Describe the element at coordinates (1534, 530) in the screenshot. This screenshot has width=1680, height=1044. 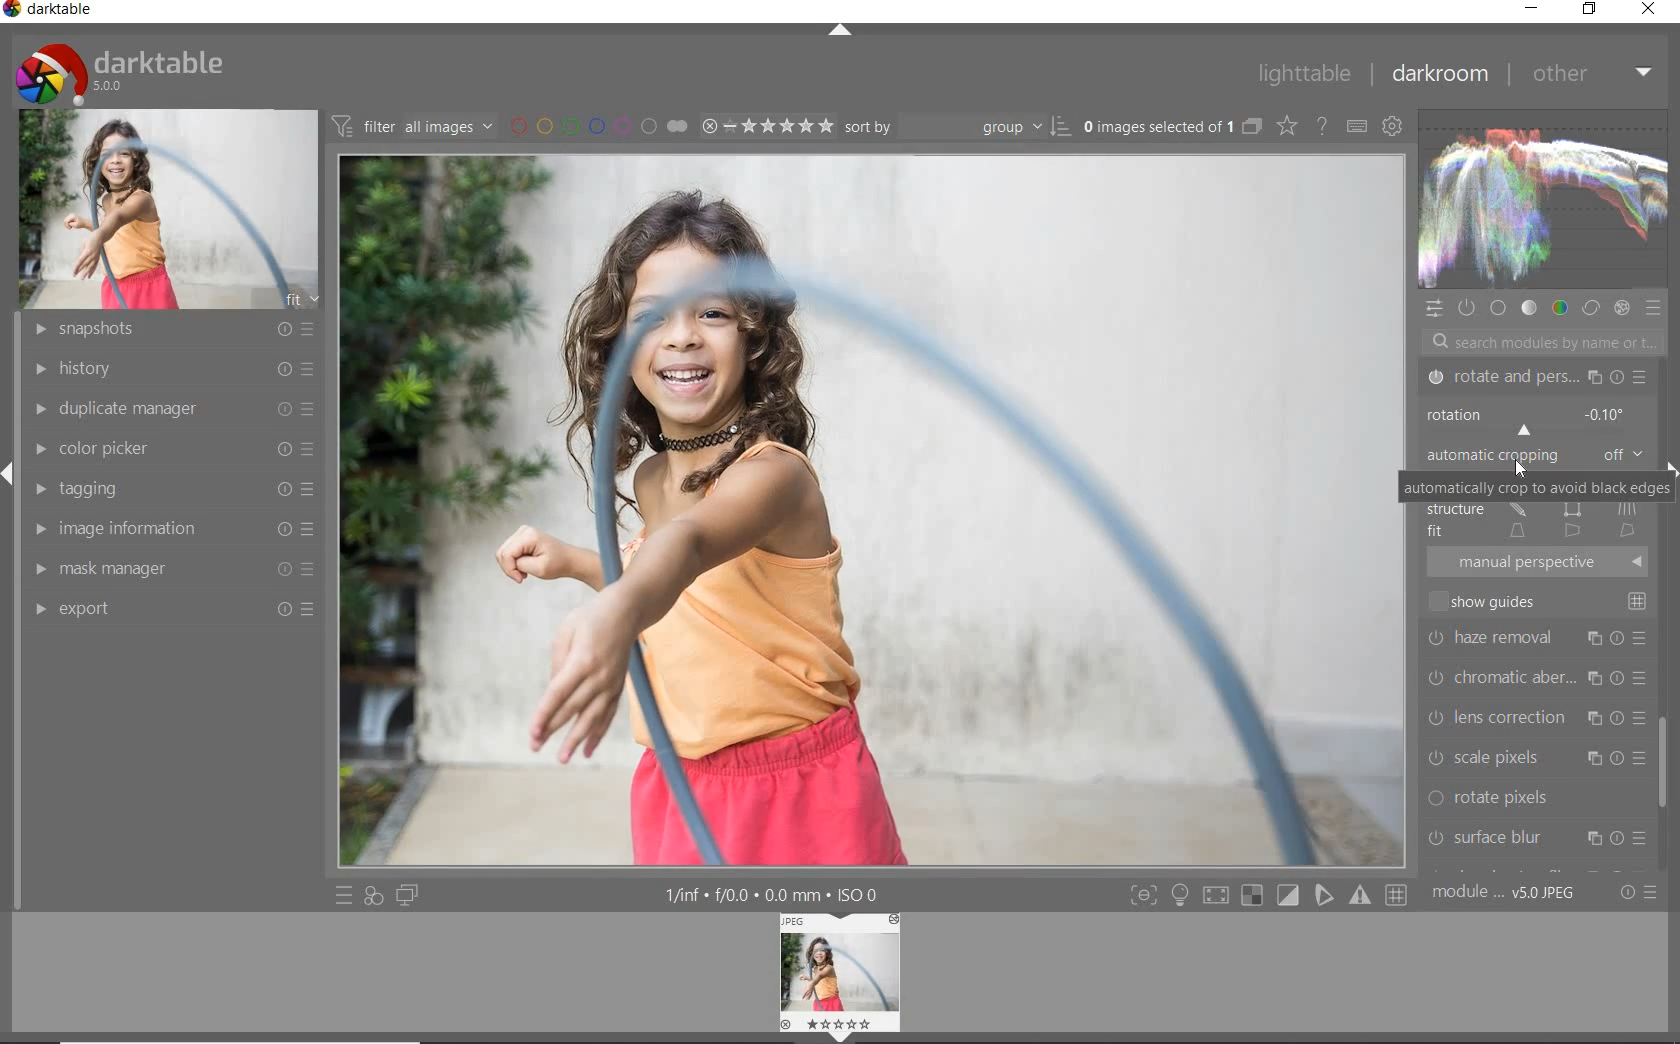
I see `FIT` at that location.